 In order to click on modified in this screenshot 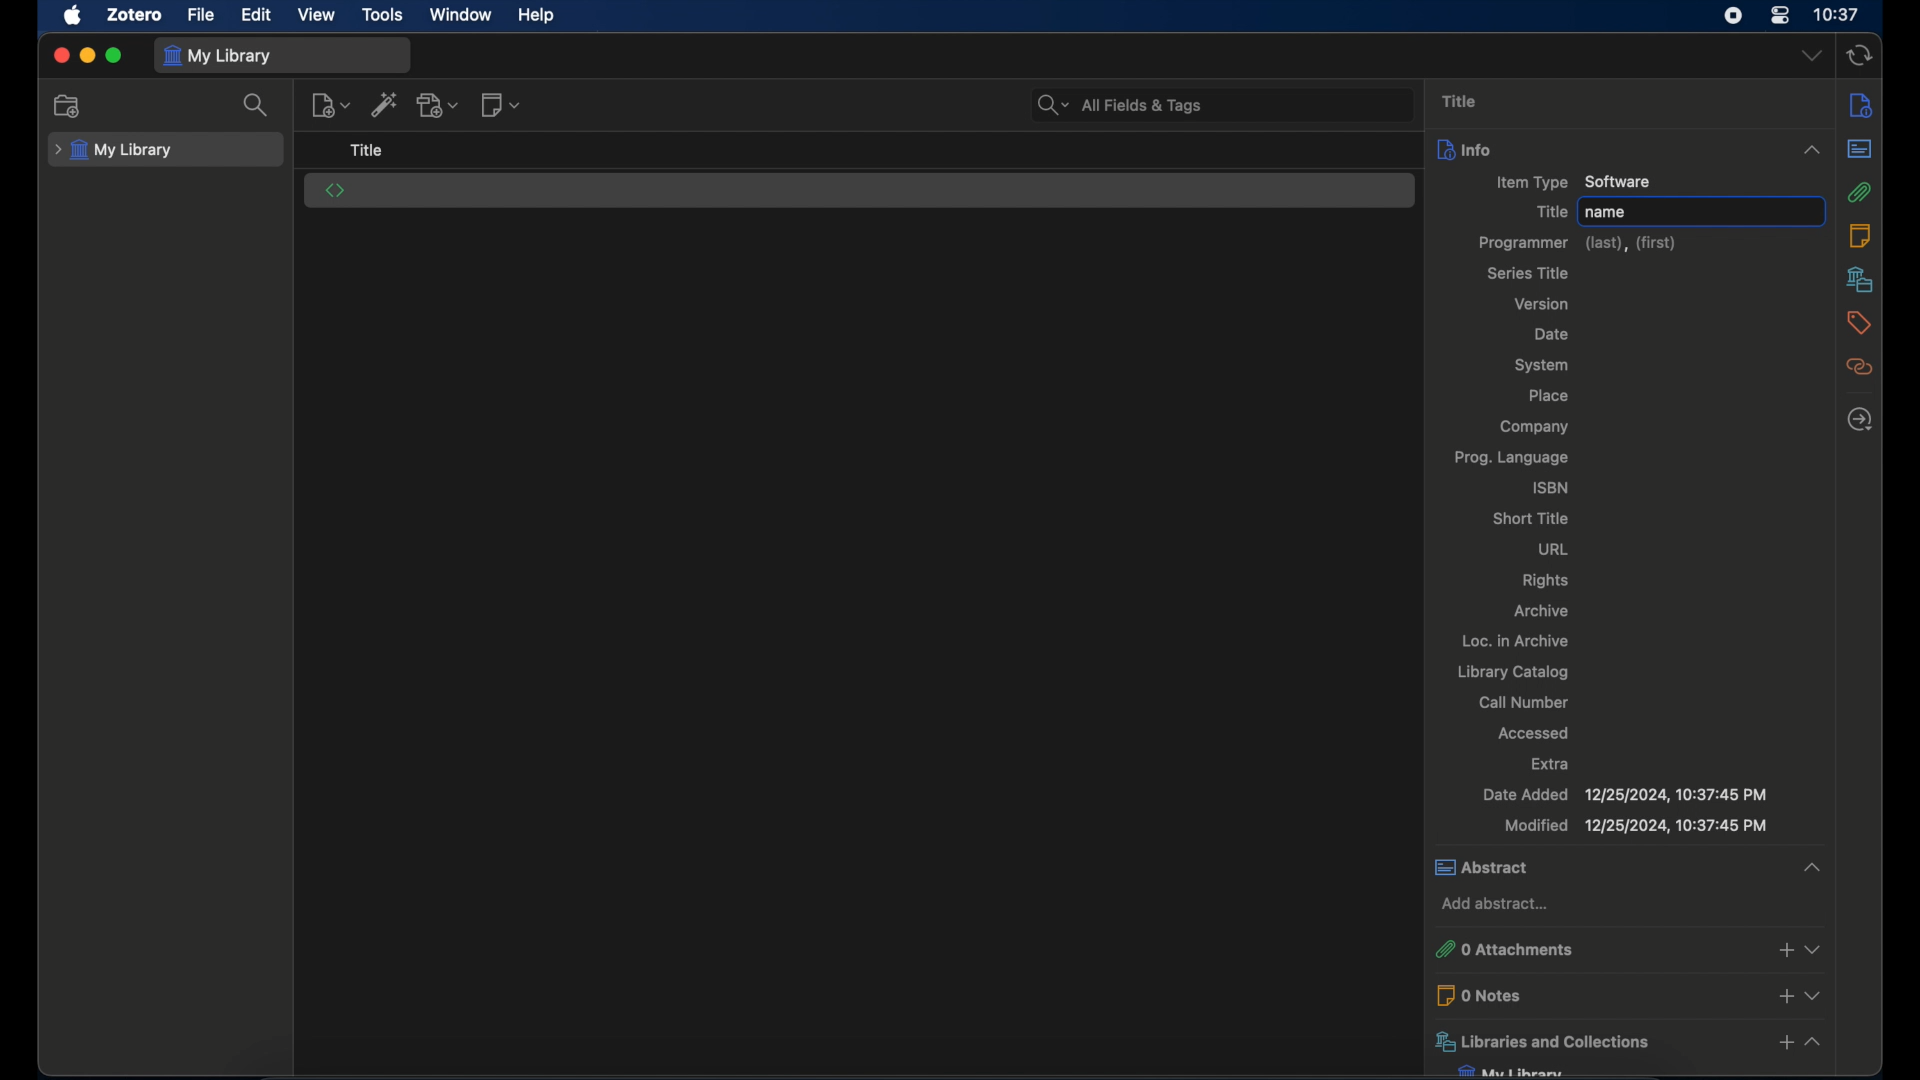, I will do `click(1636, 827)`.